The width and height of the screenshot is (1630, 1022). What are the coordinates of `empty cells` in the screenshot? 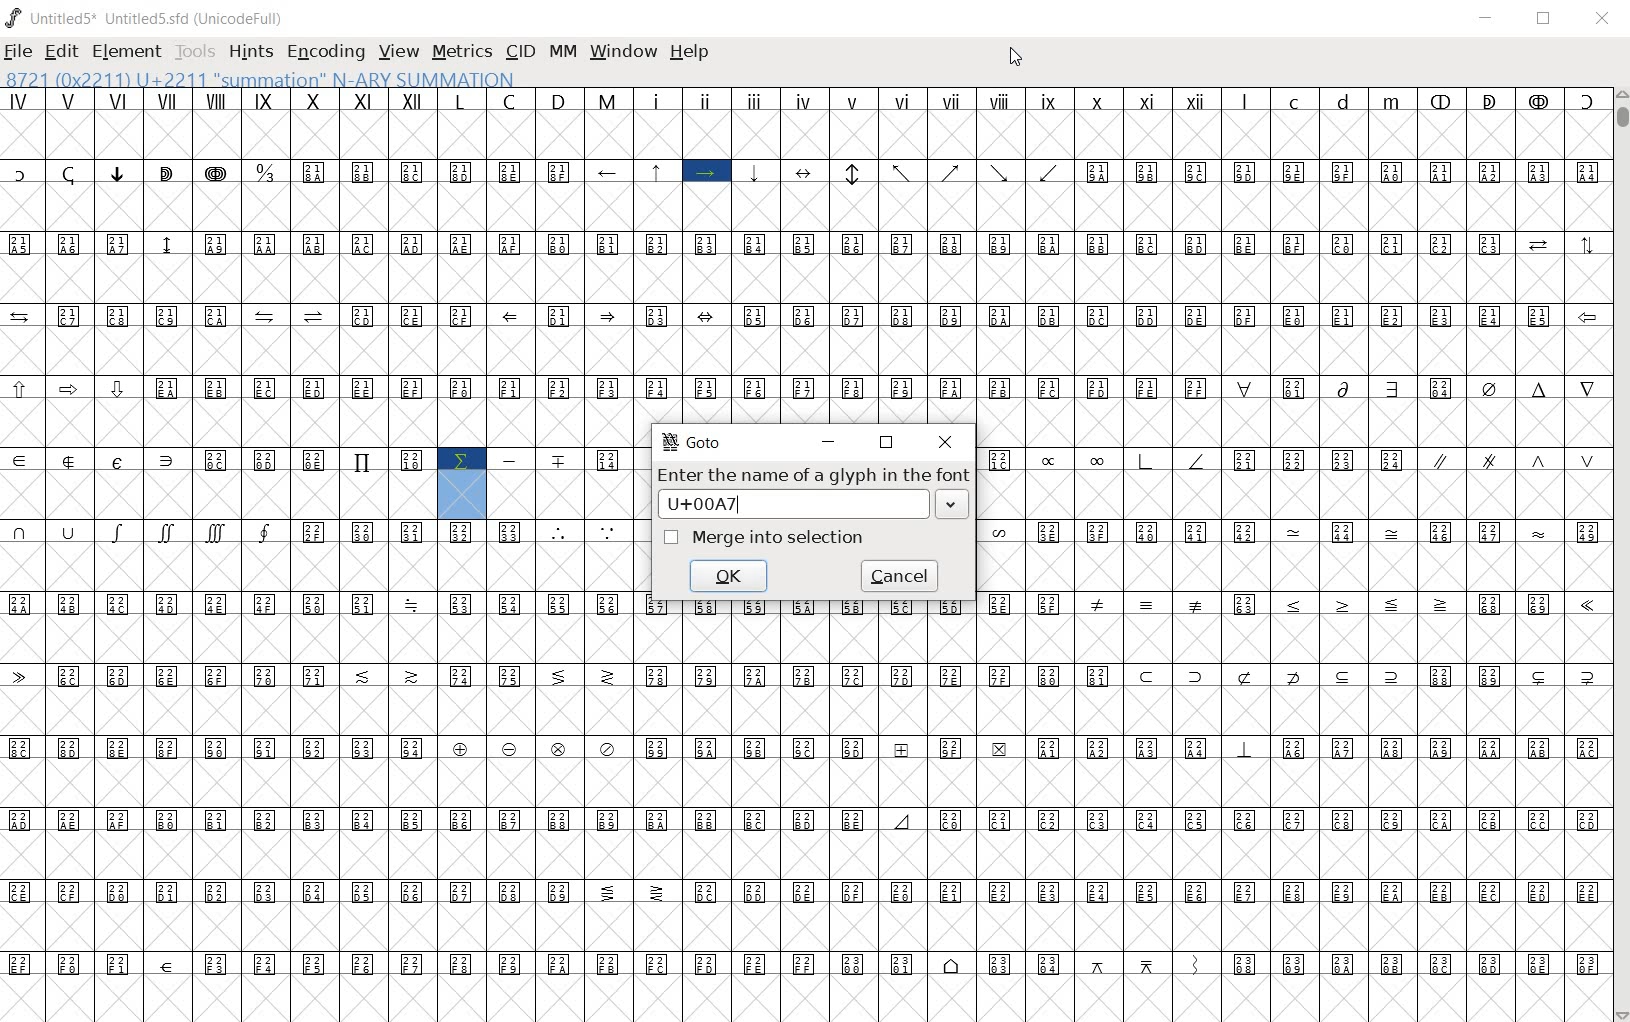 It's located at (1290, 566).